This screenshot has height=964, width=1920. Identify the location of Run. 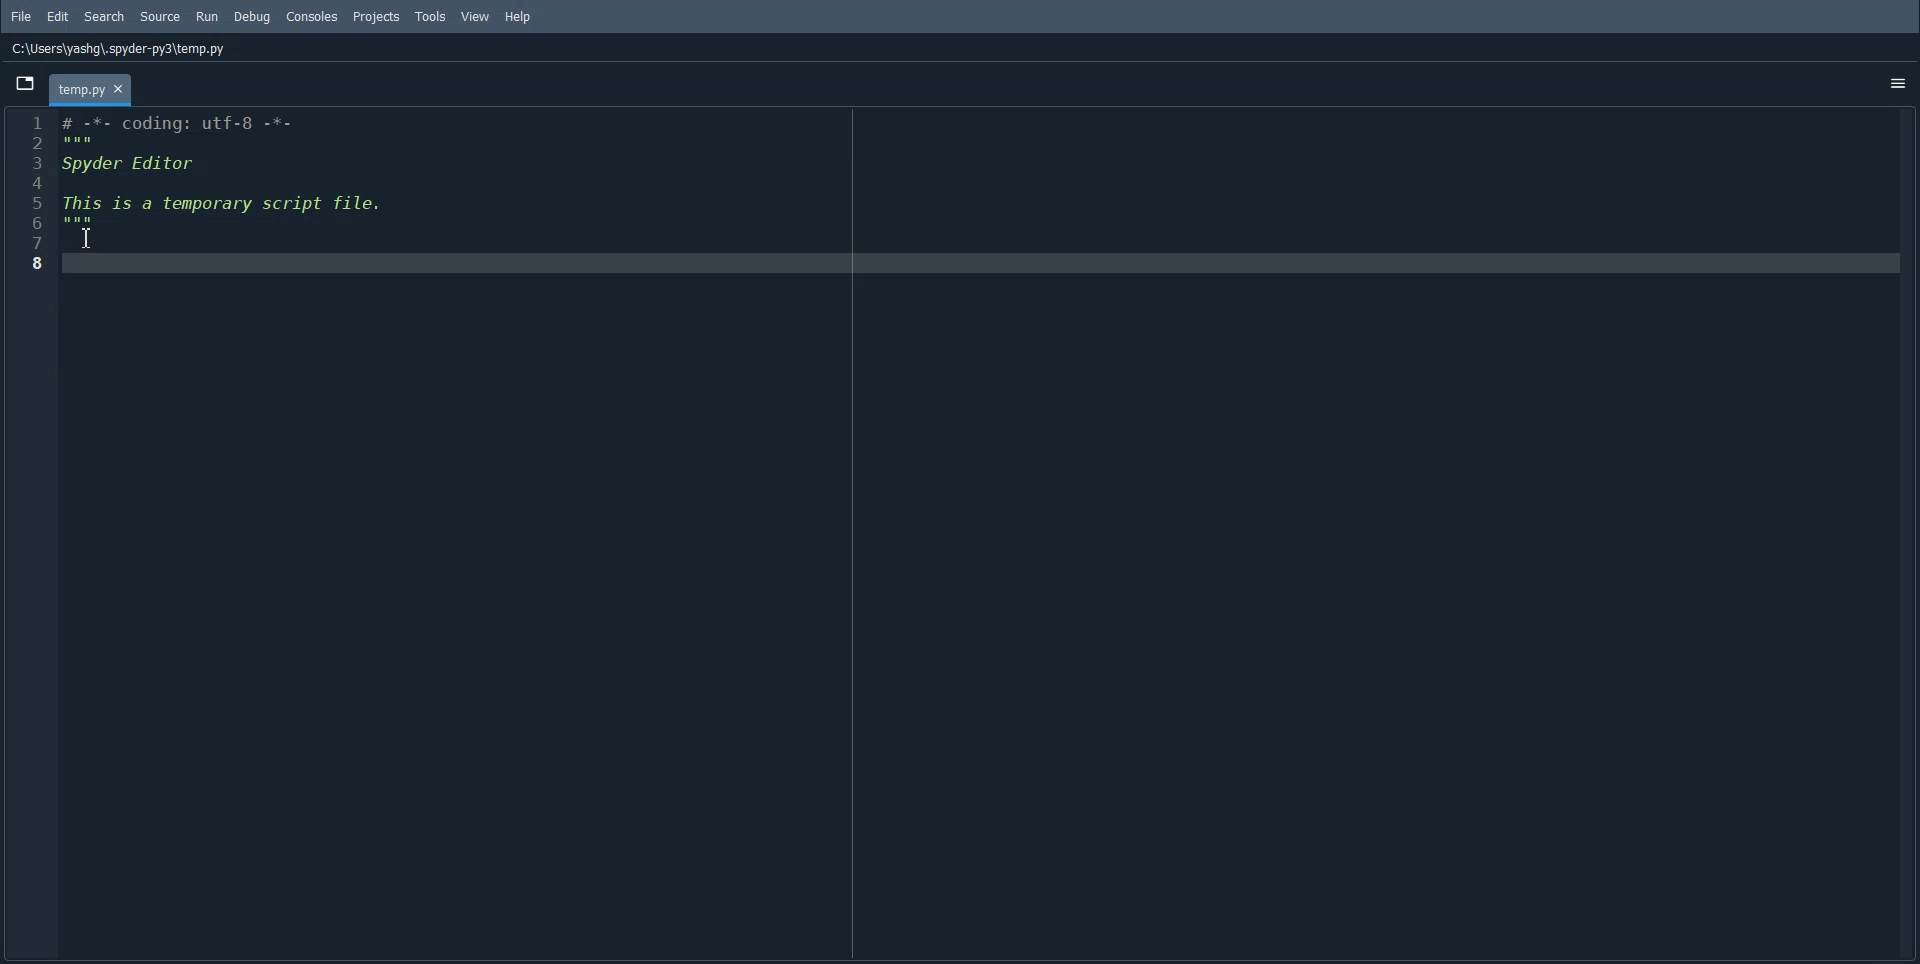
(213, 14).